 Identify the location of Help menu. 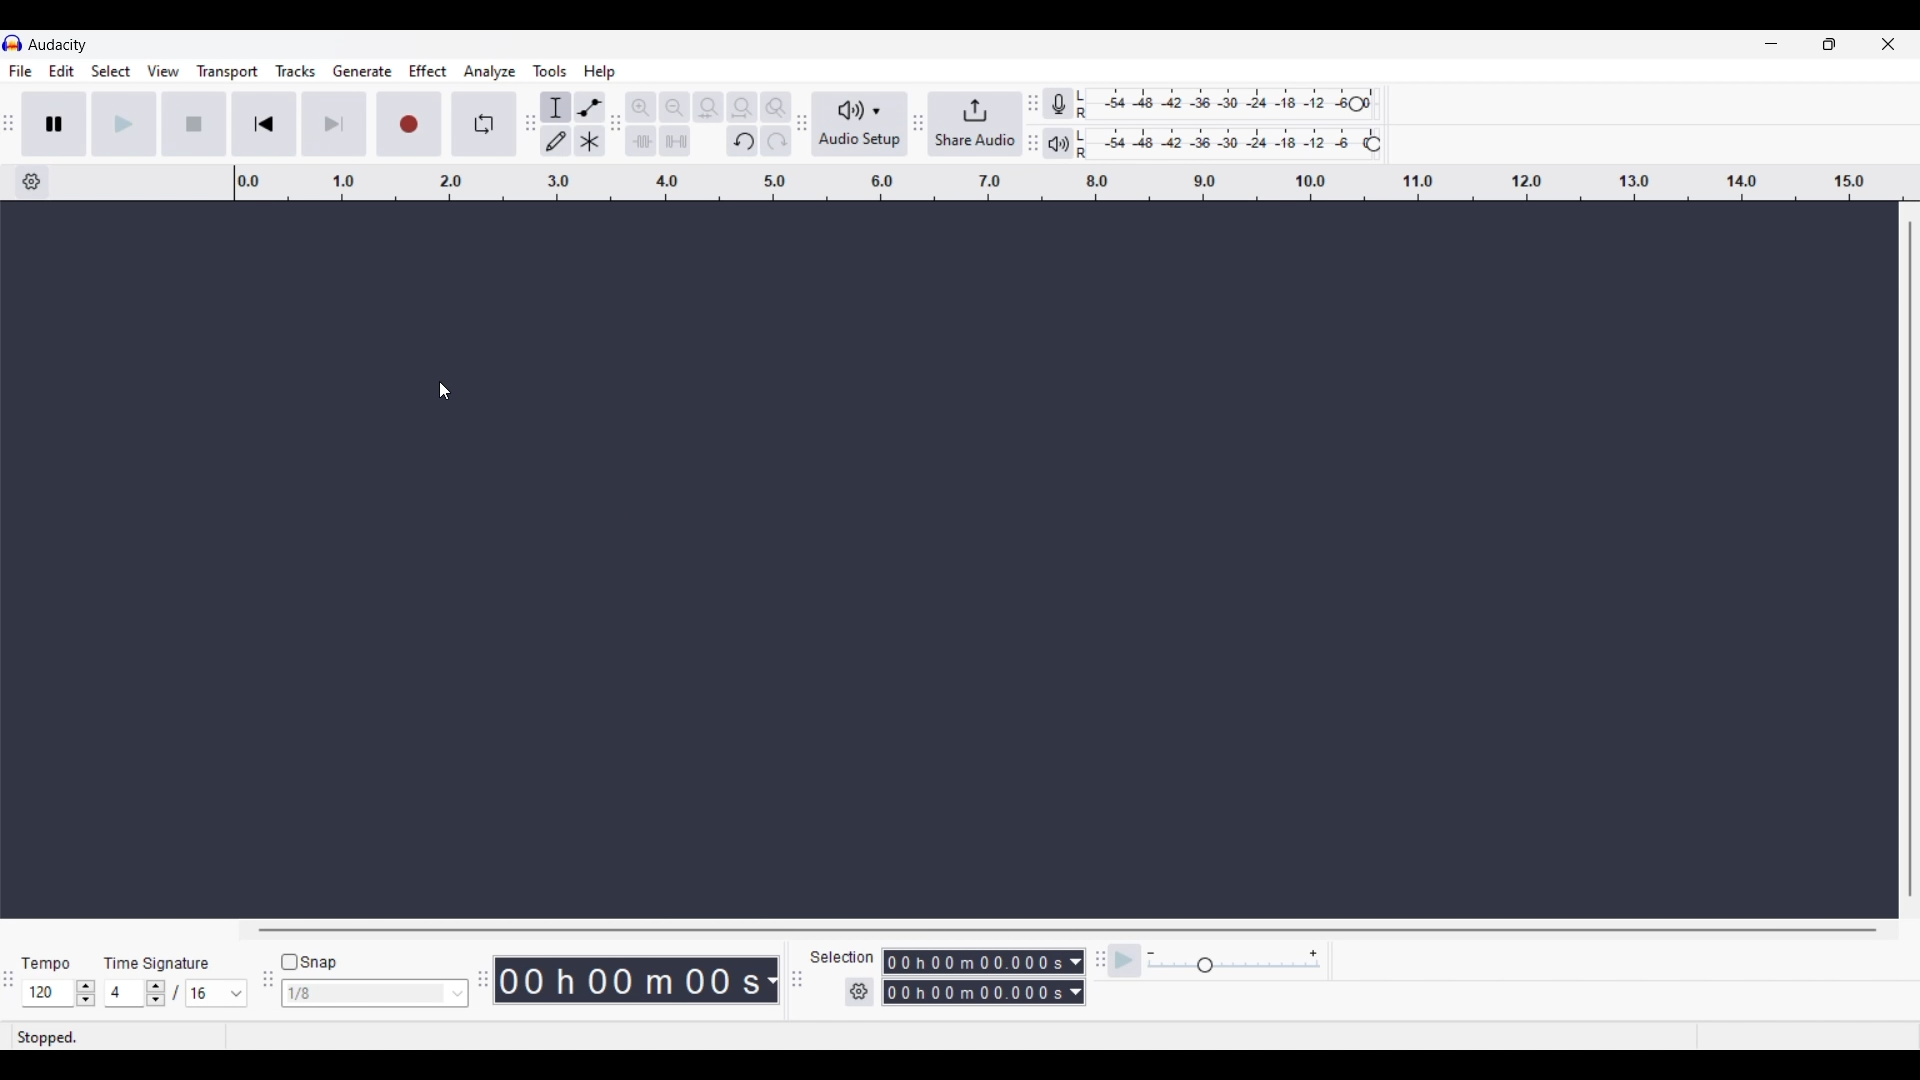
(599, 72).